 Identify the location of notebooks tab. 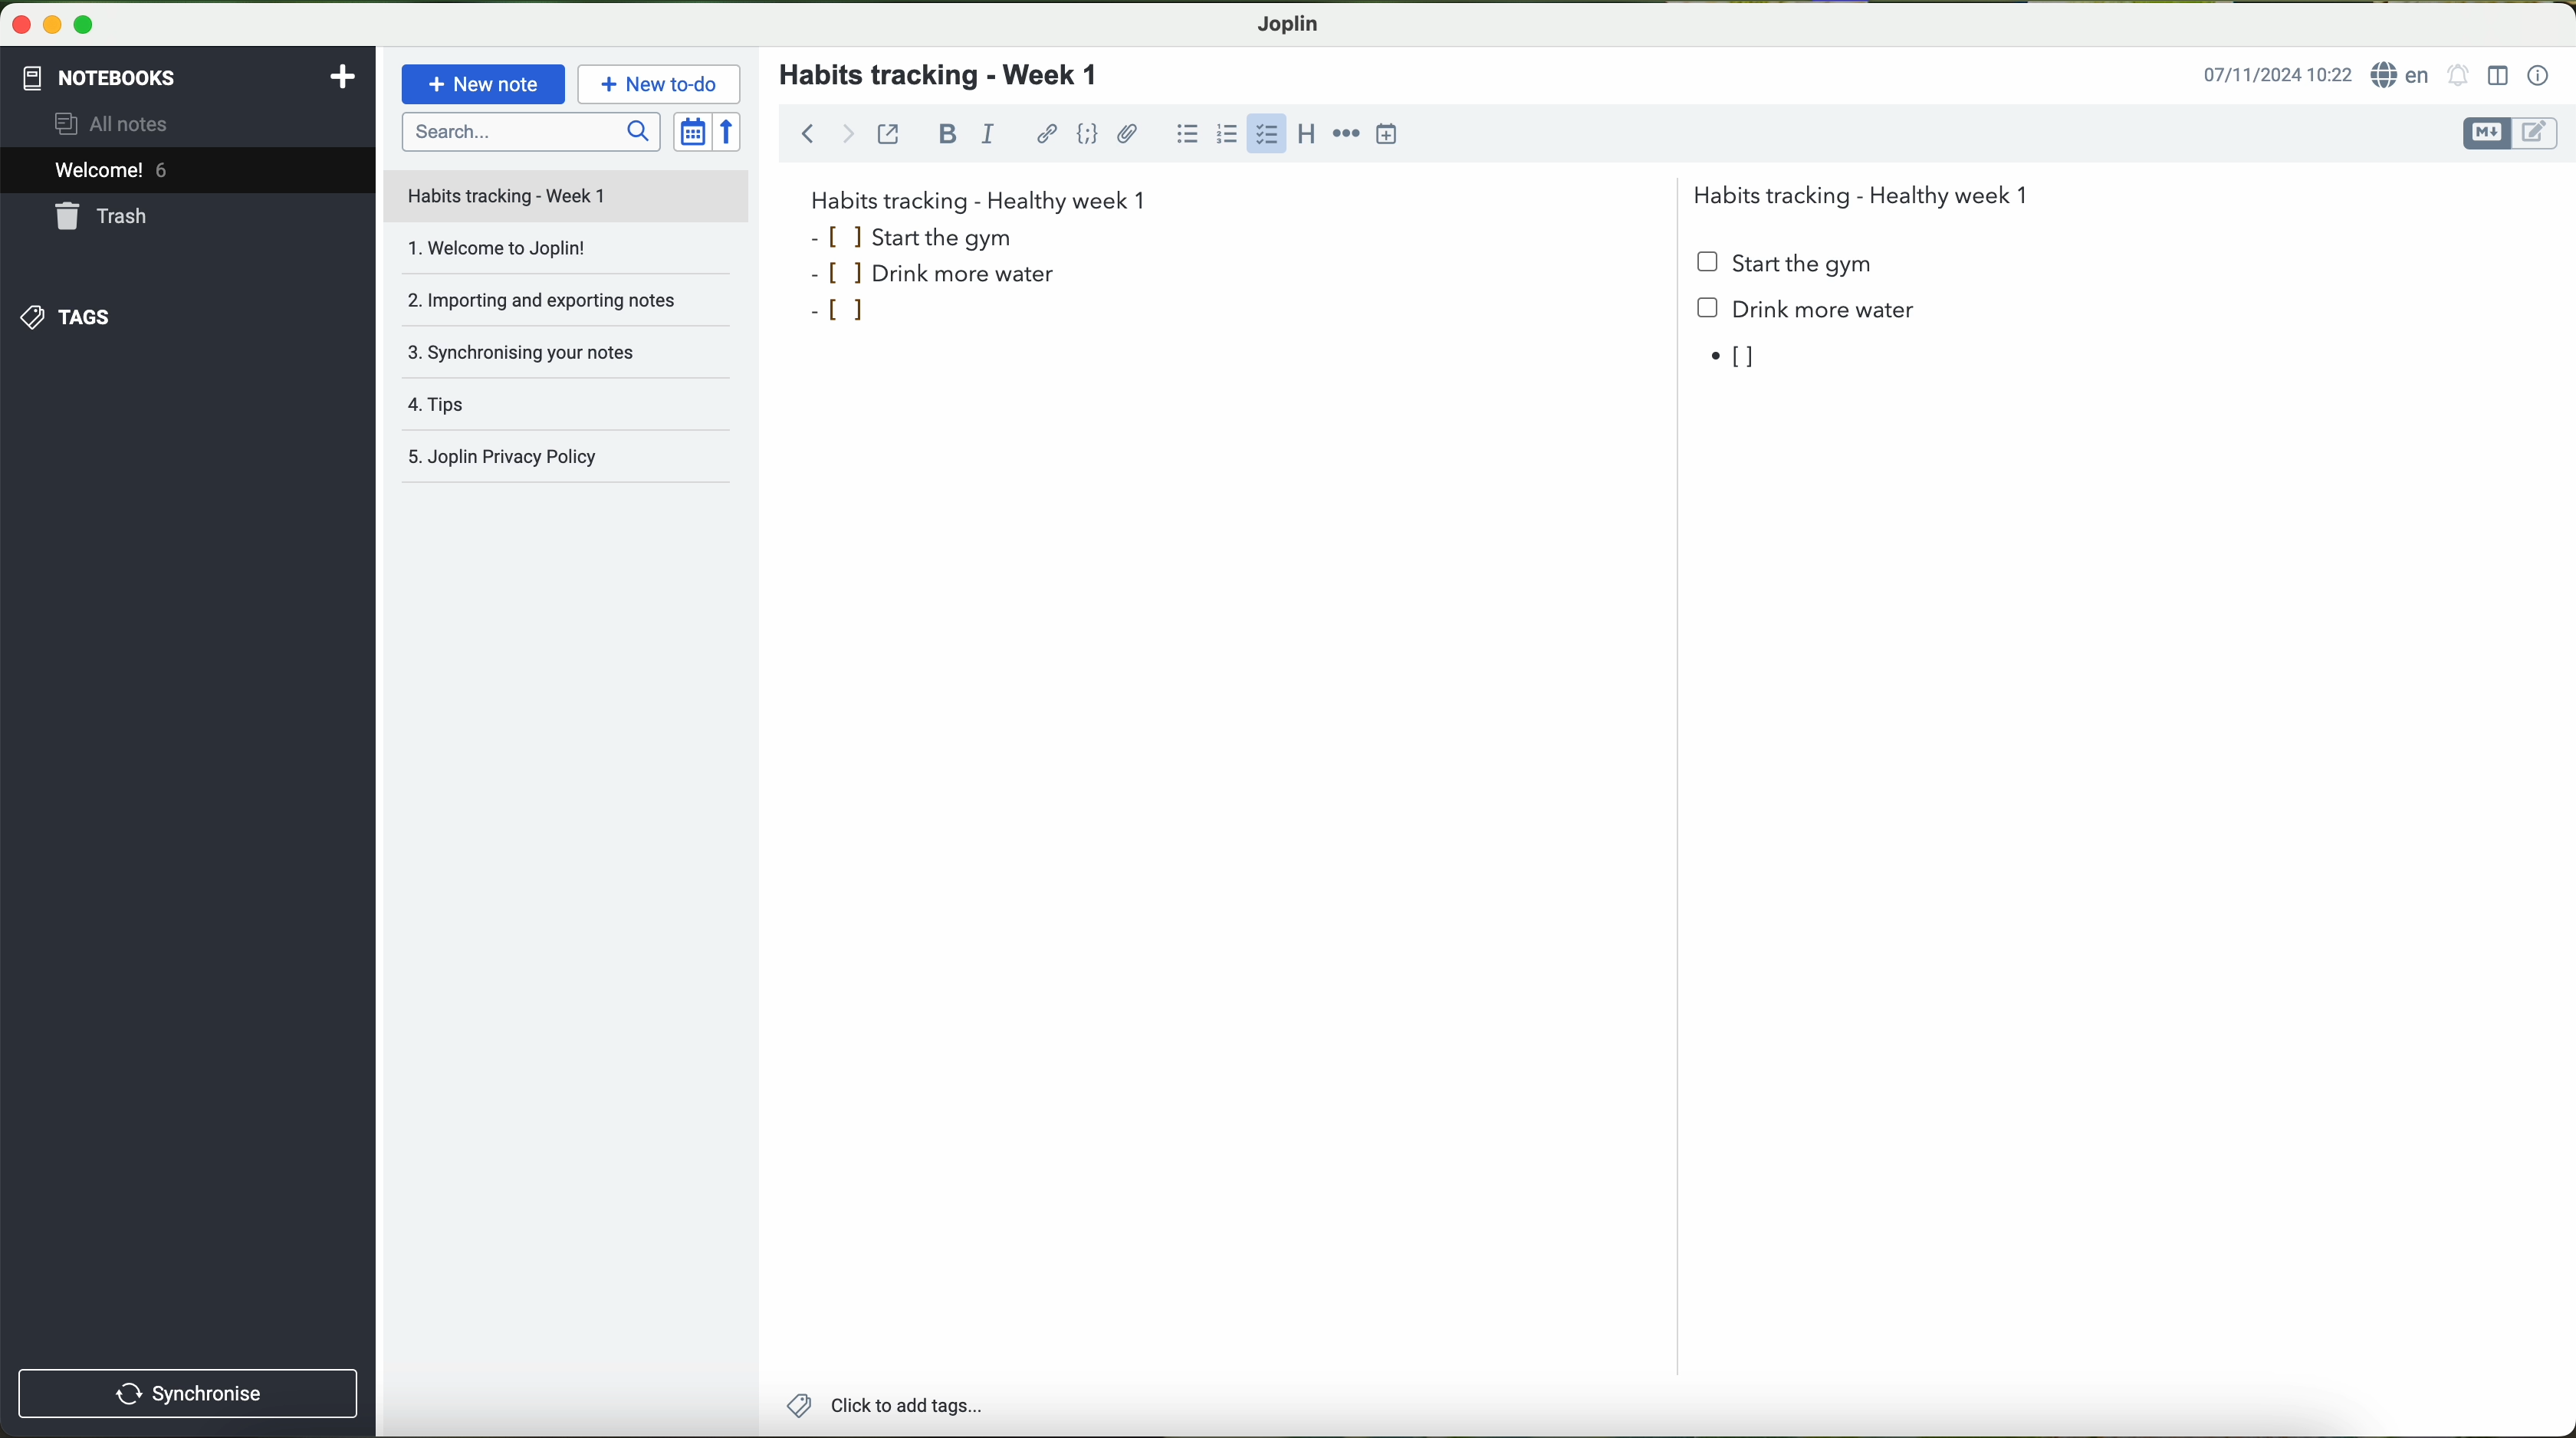
(191, 78).